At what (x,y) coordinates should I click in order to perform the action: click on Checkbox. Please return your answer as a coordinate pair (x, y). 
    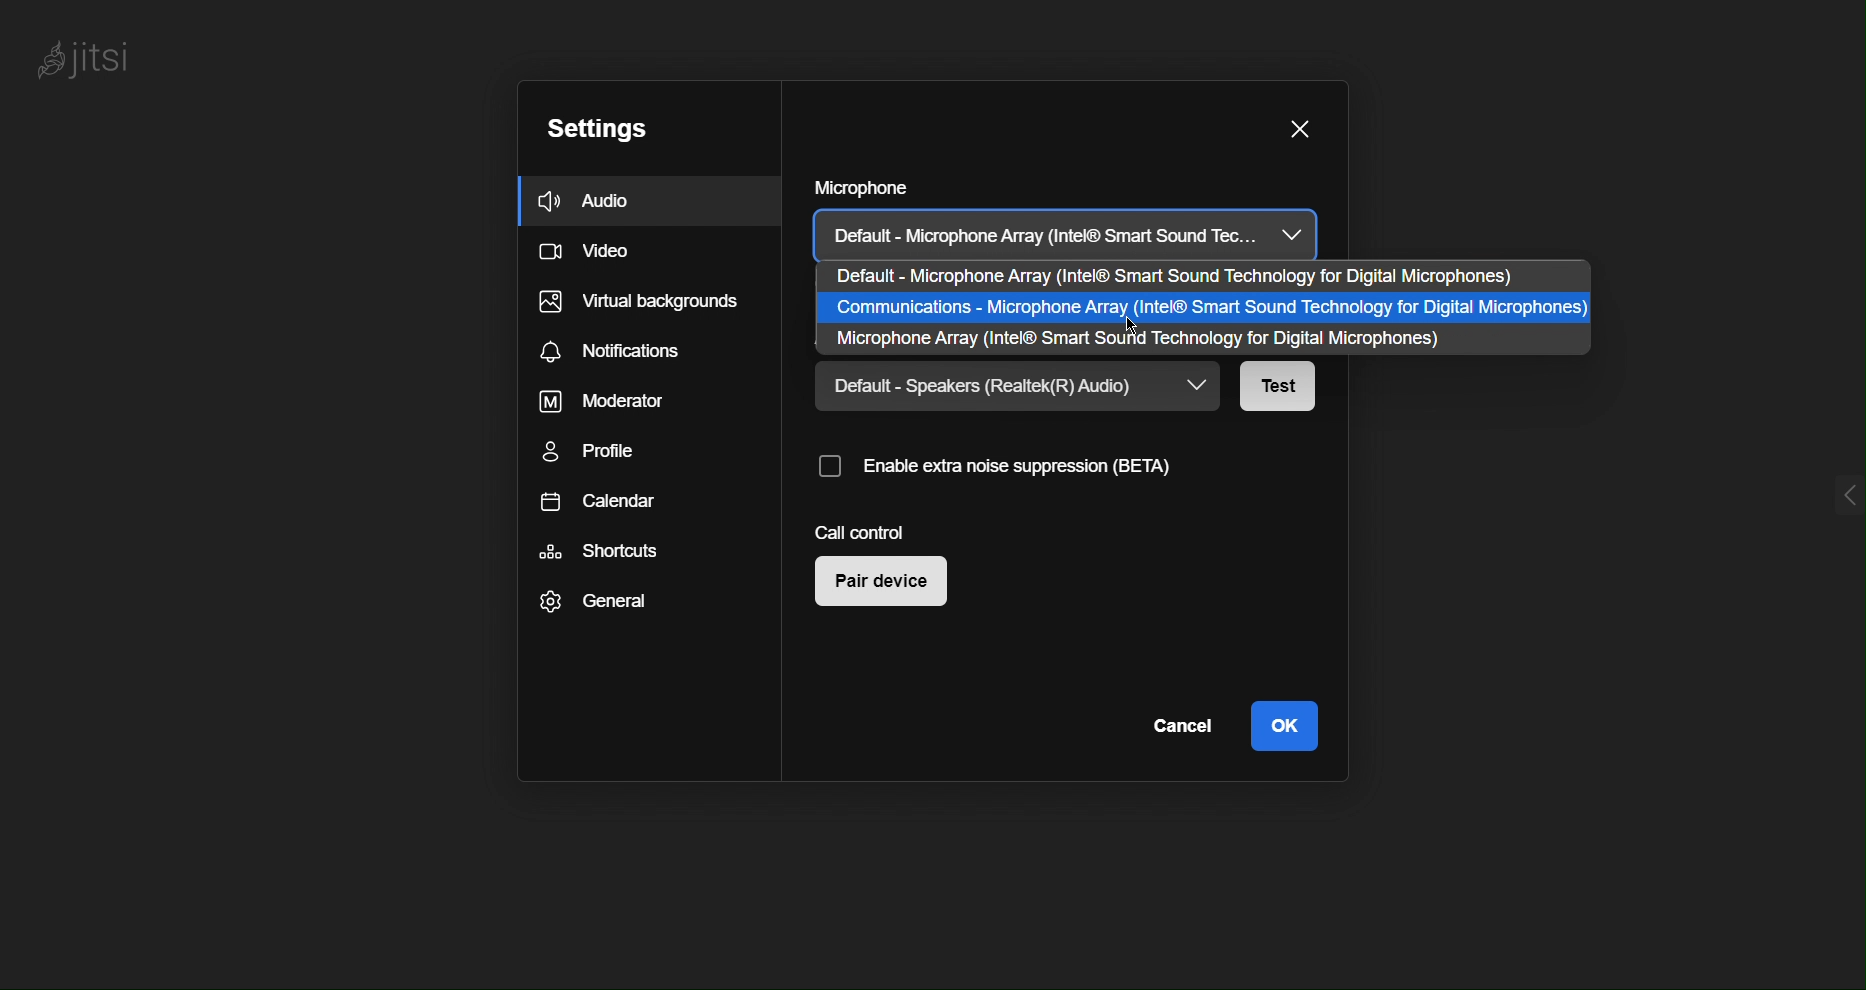
    Looking at the image, I should click on (828, 464).